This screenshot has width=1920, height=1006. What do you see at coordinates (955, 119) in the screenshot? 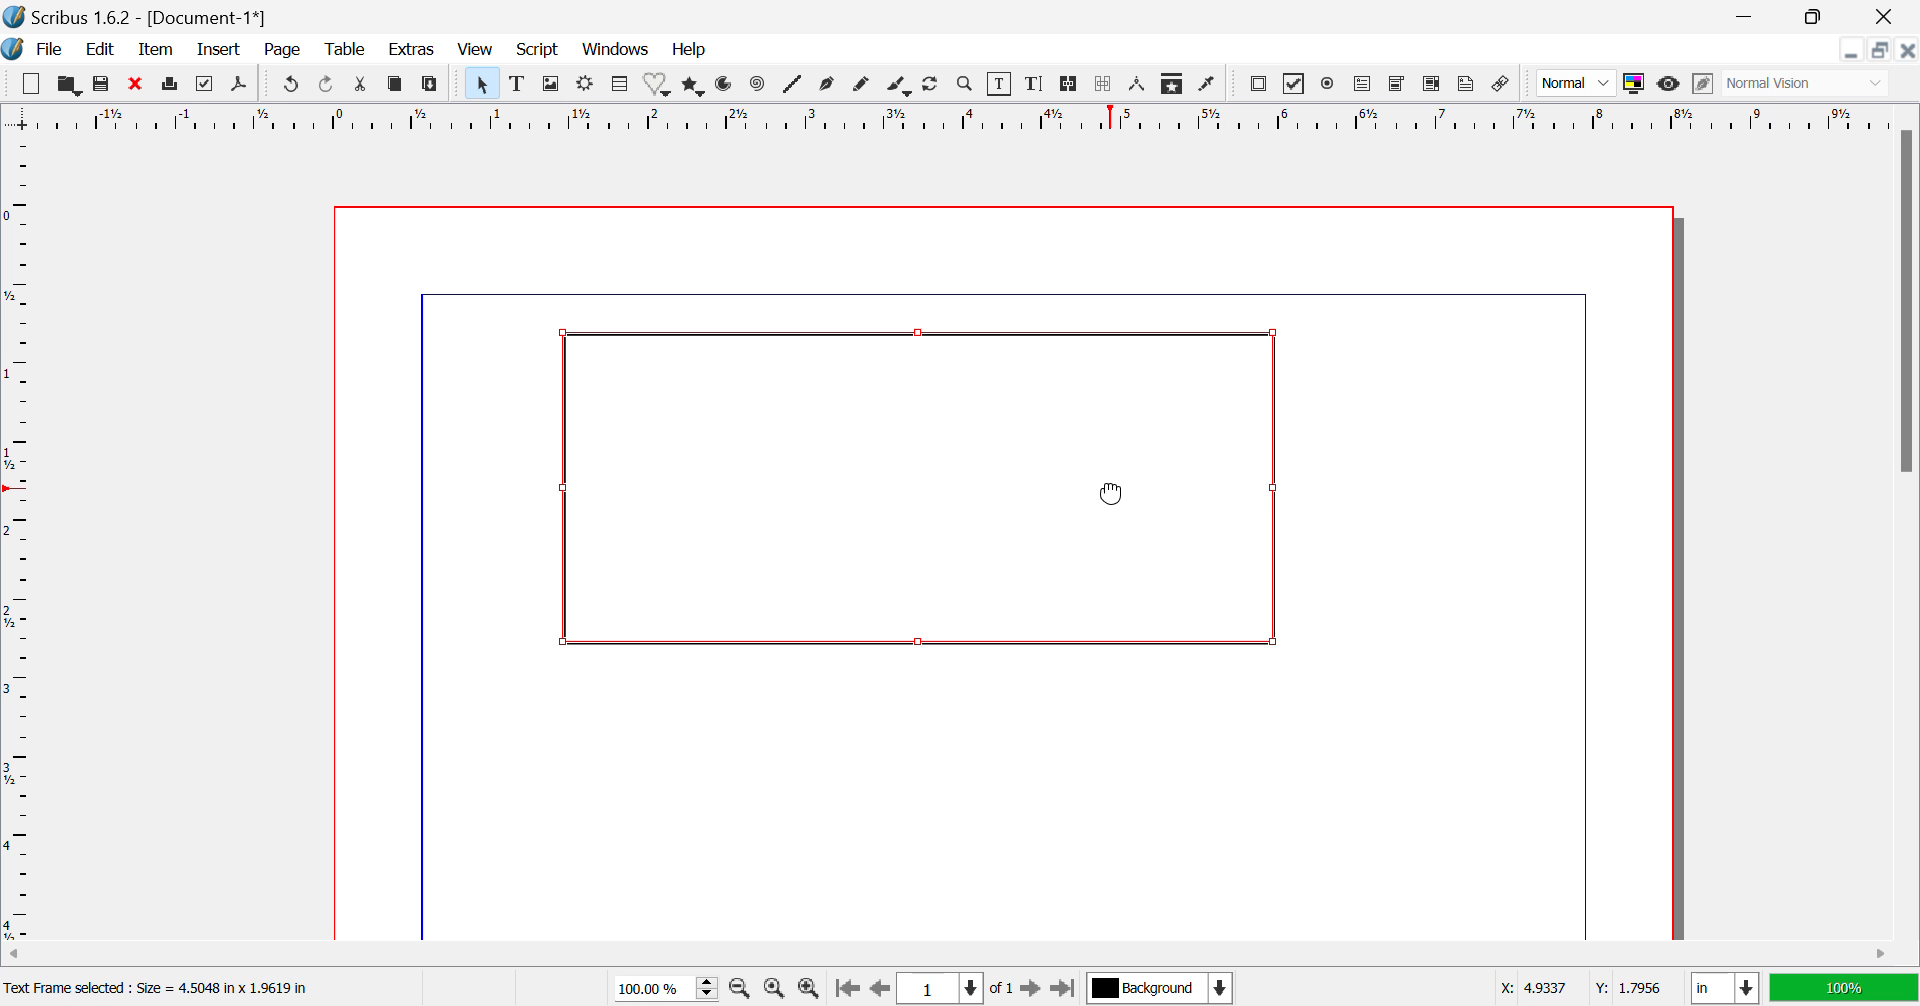
I see `Vertical Page Margins` at bounding box center [955, 119].